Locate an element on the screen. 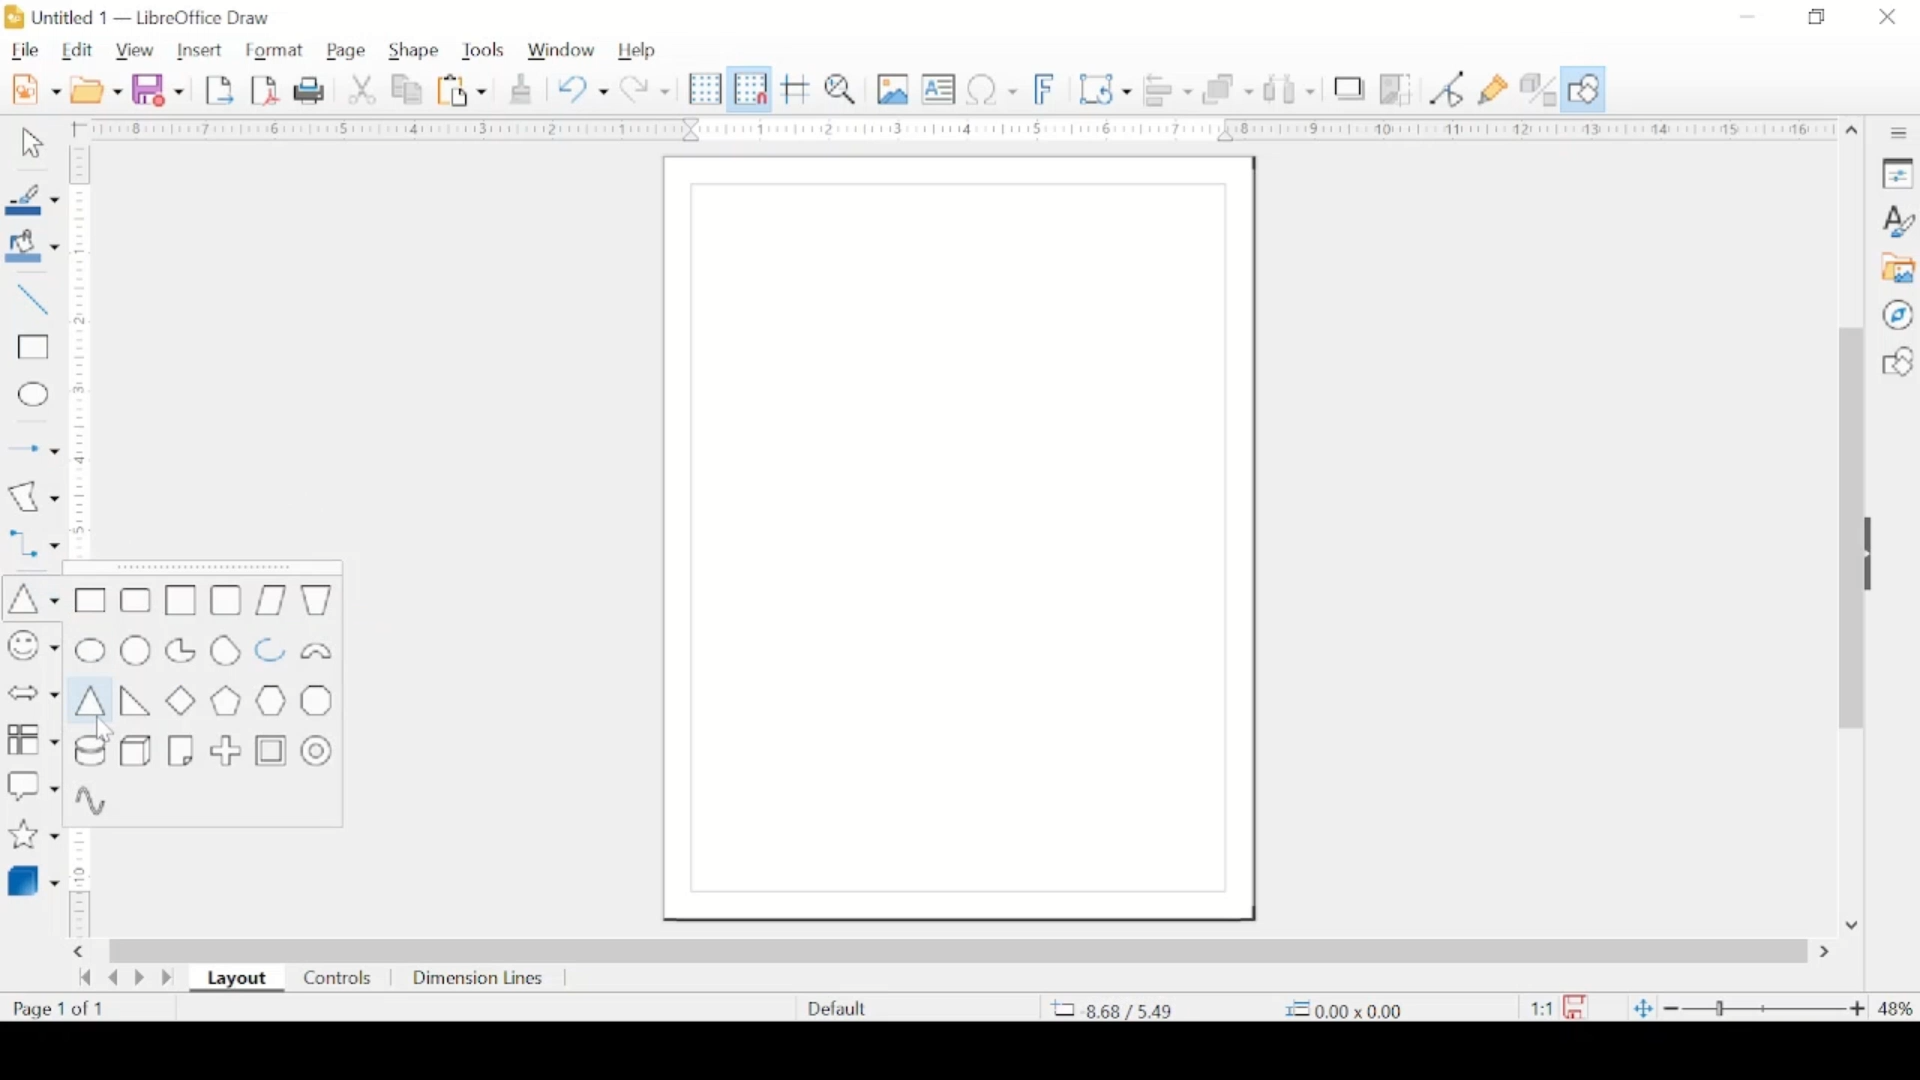 The width and height of the screenshot is (1920, 1080). undo is located at coordinates (583, 90).